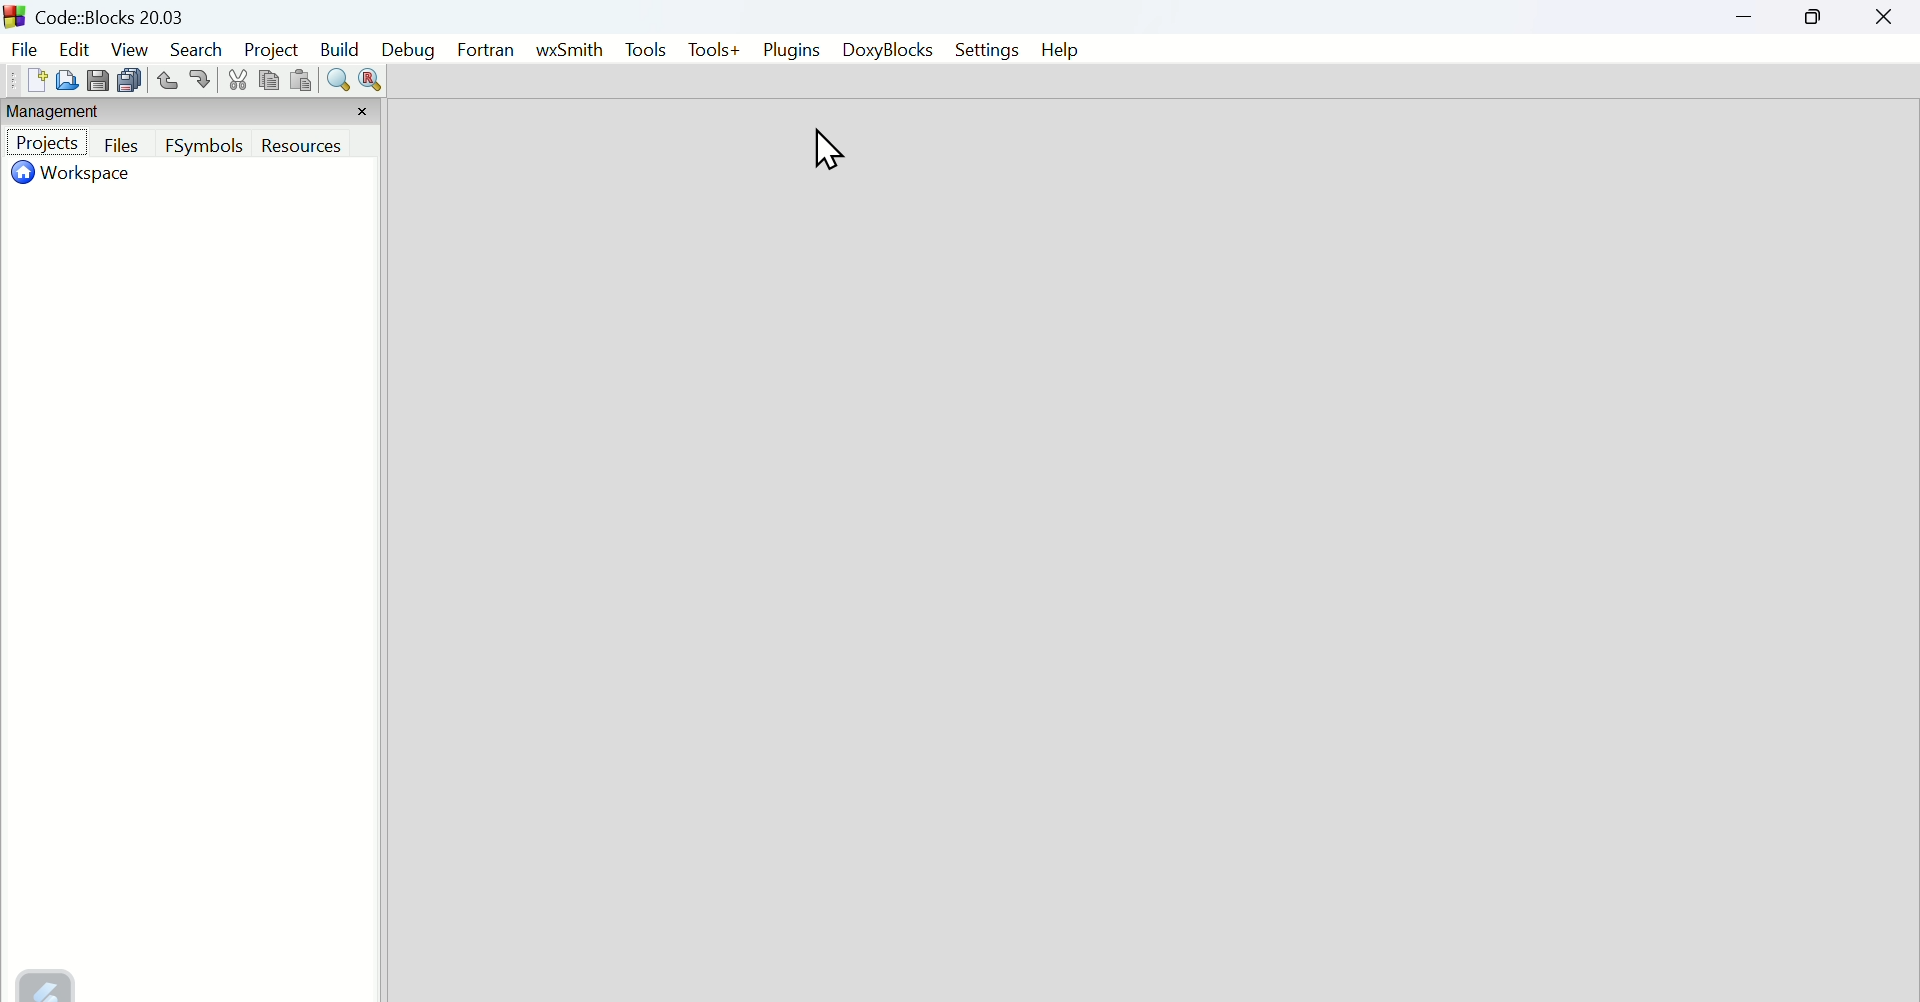  What do you see at coordinates (886, 48) in the screenshot?
I see `Doxyblocks` at bounding box center [886, 48].